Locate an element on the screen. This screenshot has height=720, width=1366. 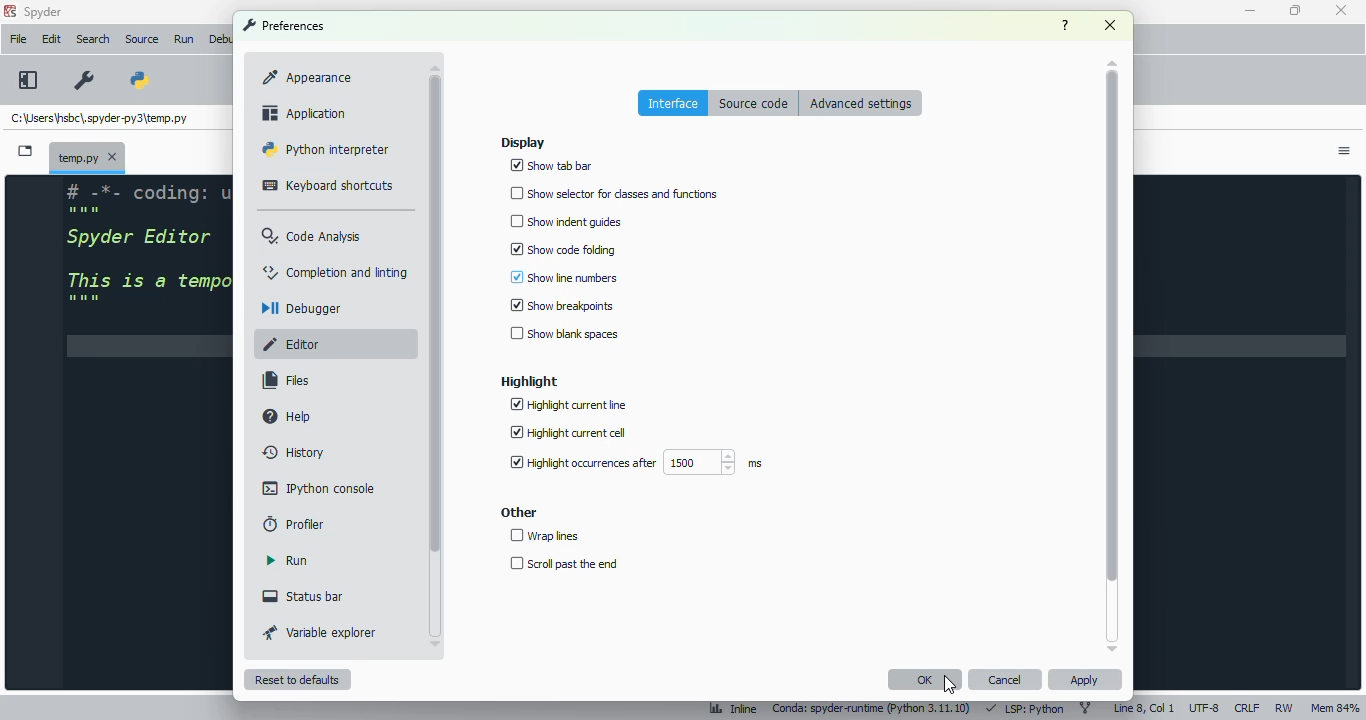
files is located at coordinates (285, 381).